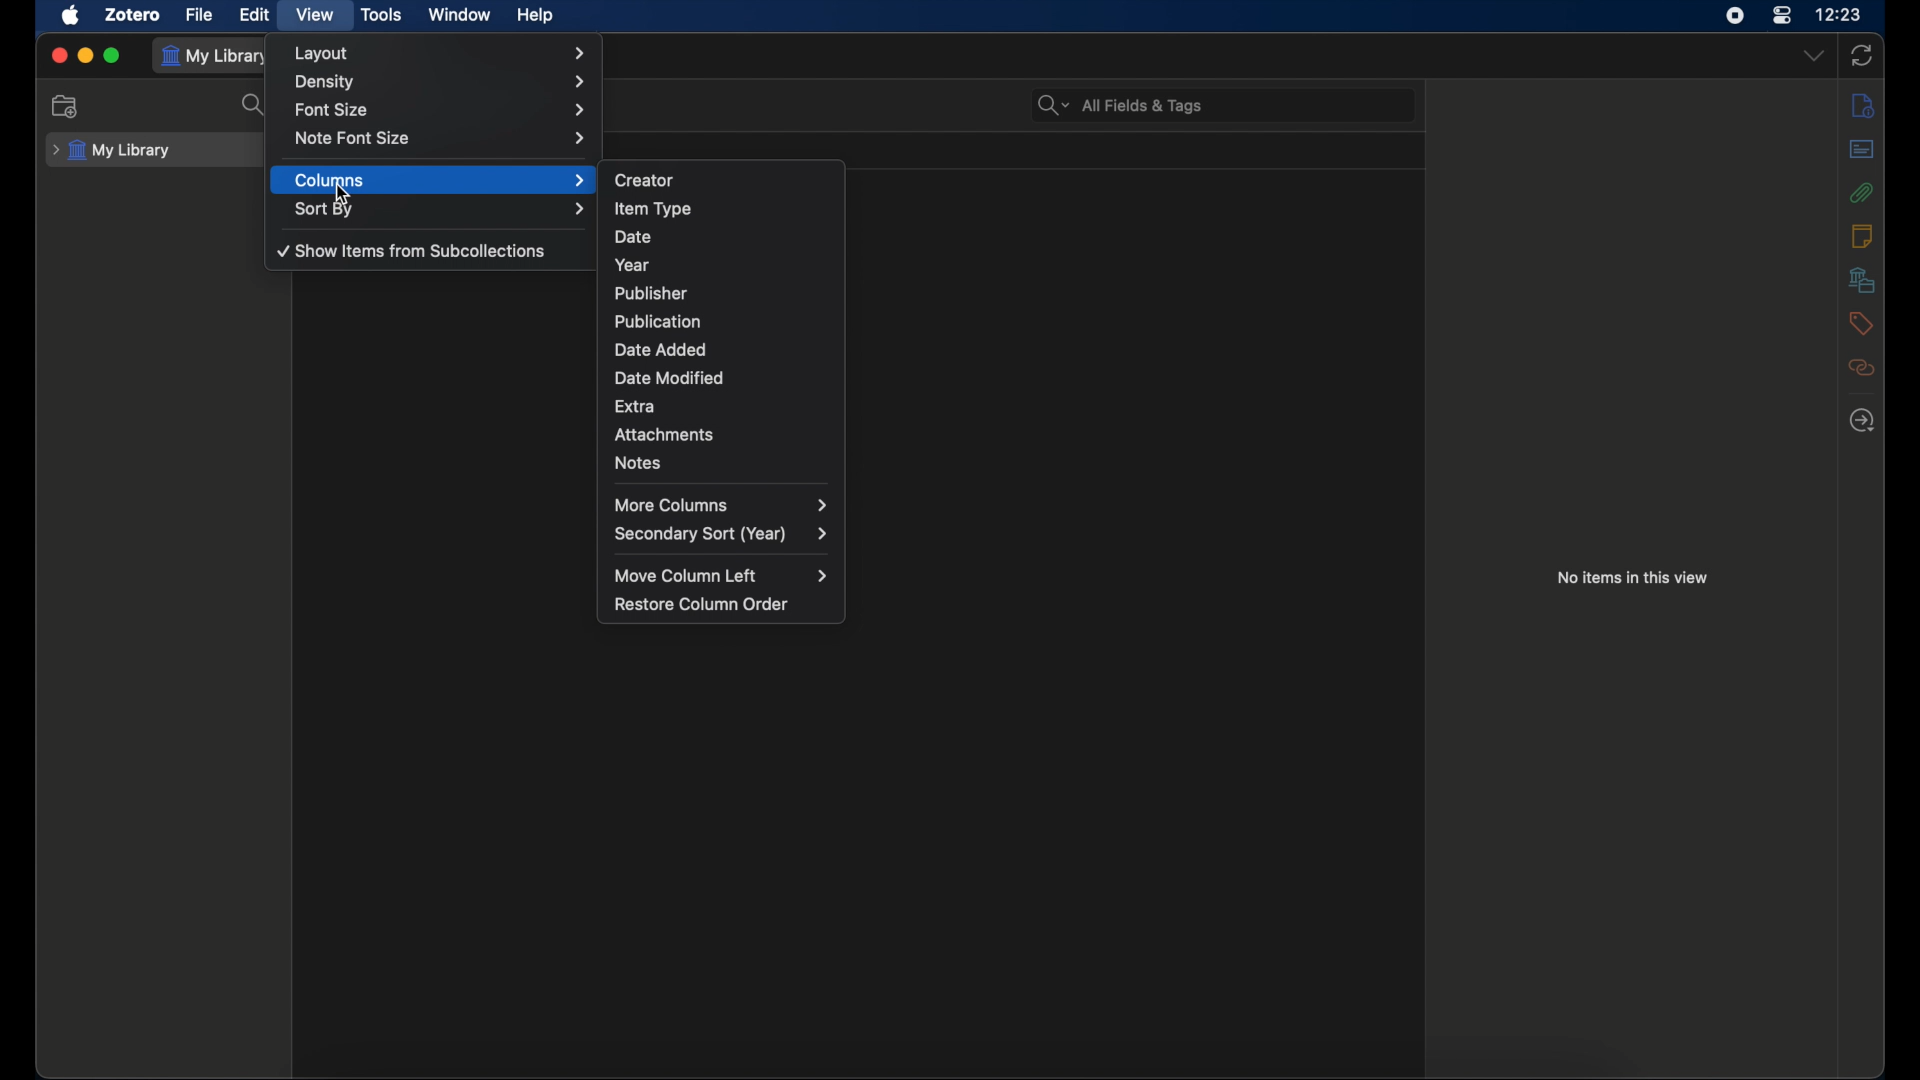 This screenshot has width=1920, height=1080. I want to click on attachments, so click(666, 434).